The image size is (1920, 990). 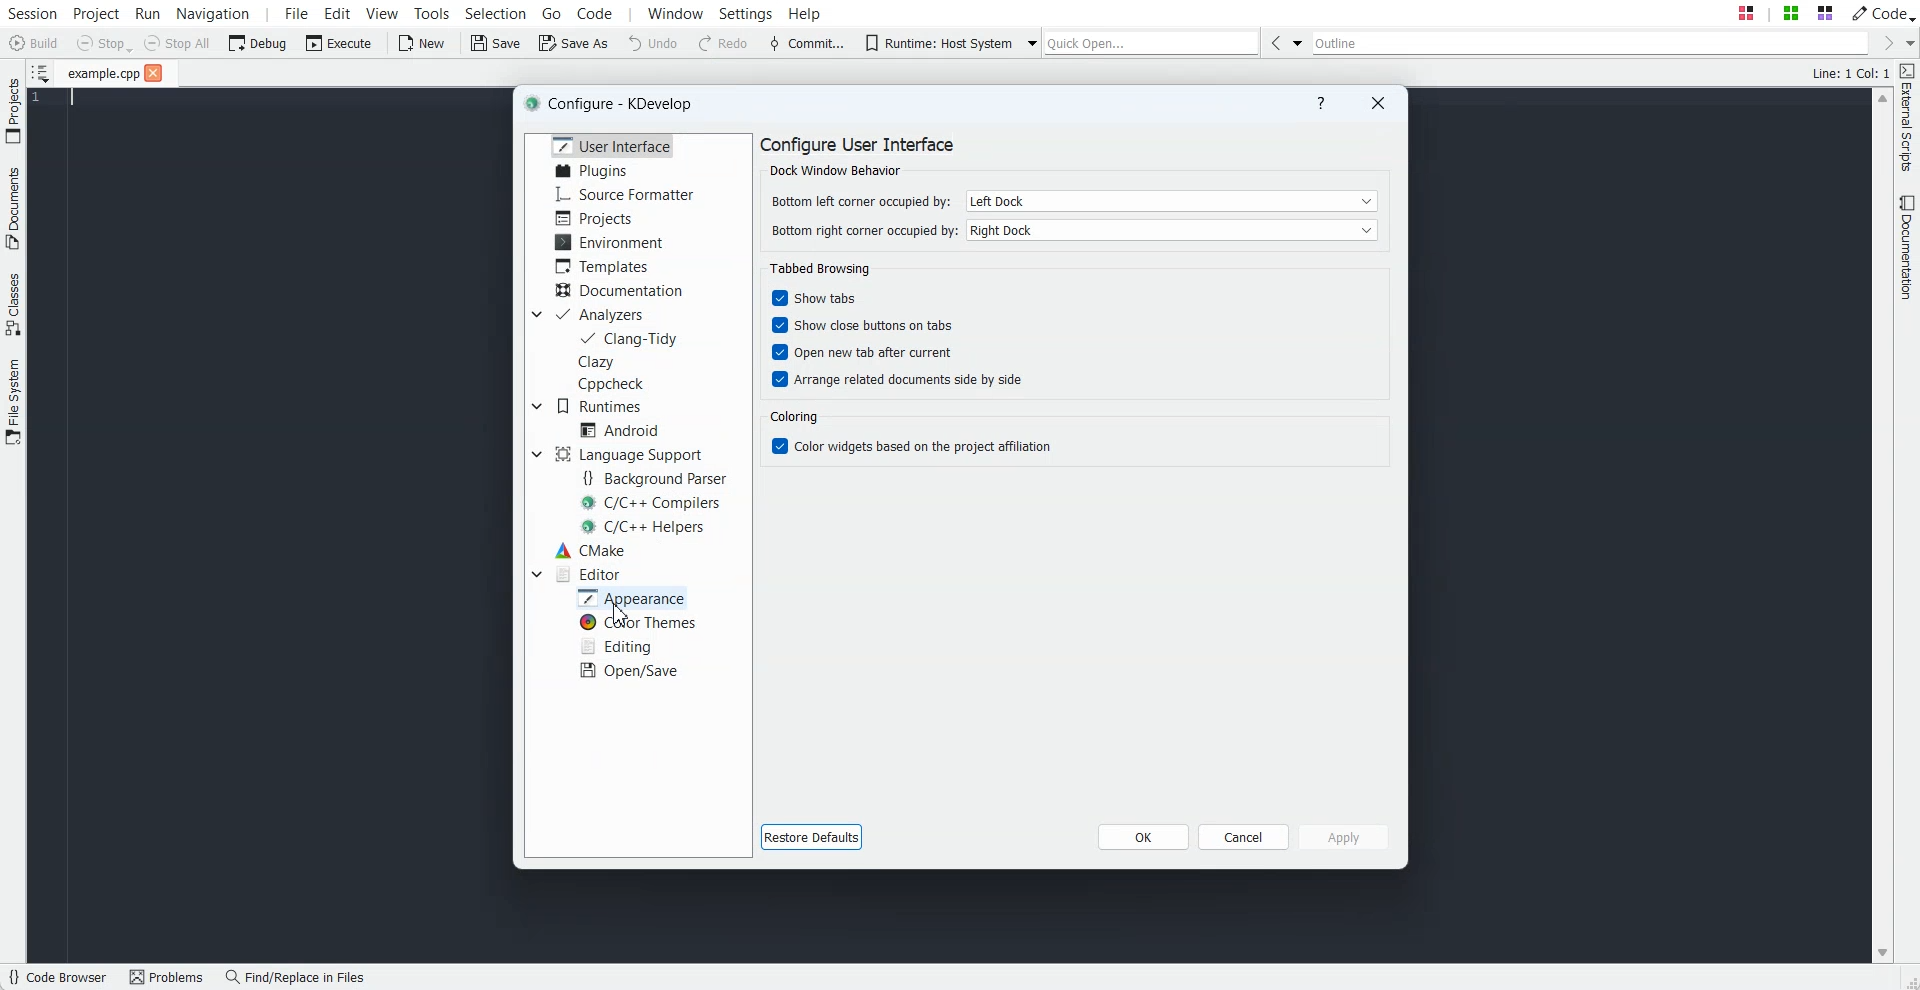 What do you see at coordinates (657, 477) in the screenshot?
I see `Background Parser` at bounding box center [657, 477].